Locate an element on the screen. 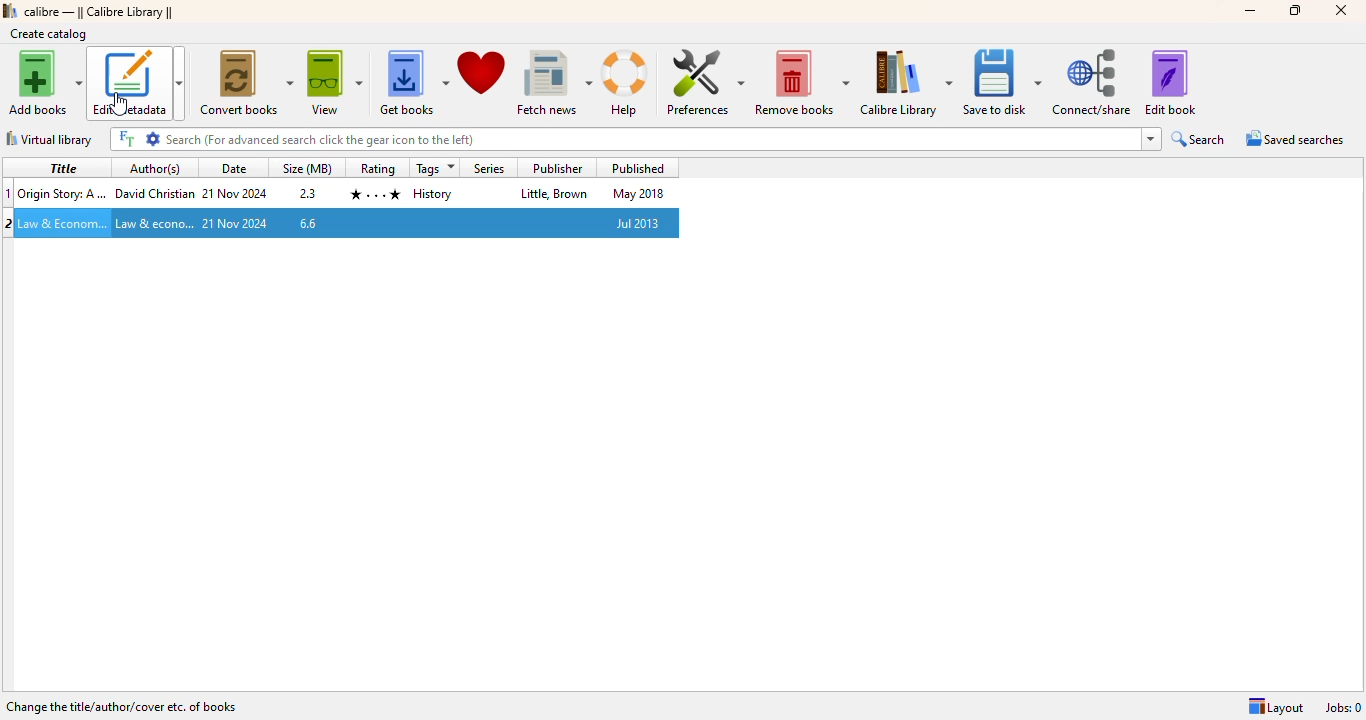 Image resolution: width=1366 pixels, height=720 pixels. rating is located at coordinates (375, 193).